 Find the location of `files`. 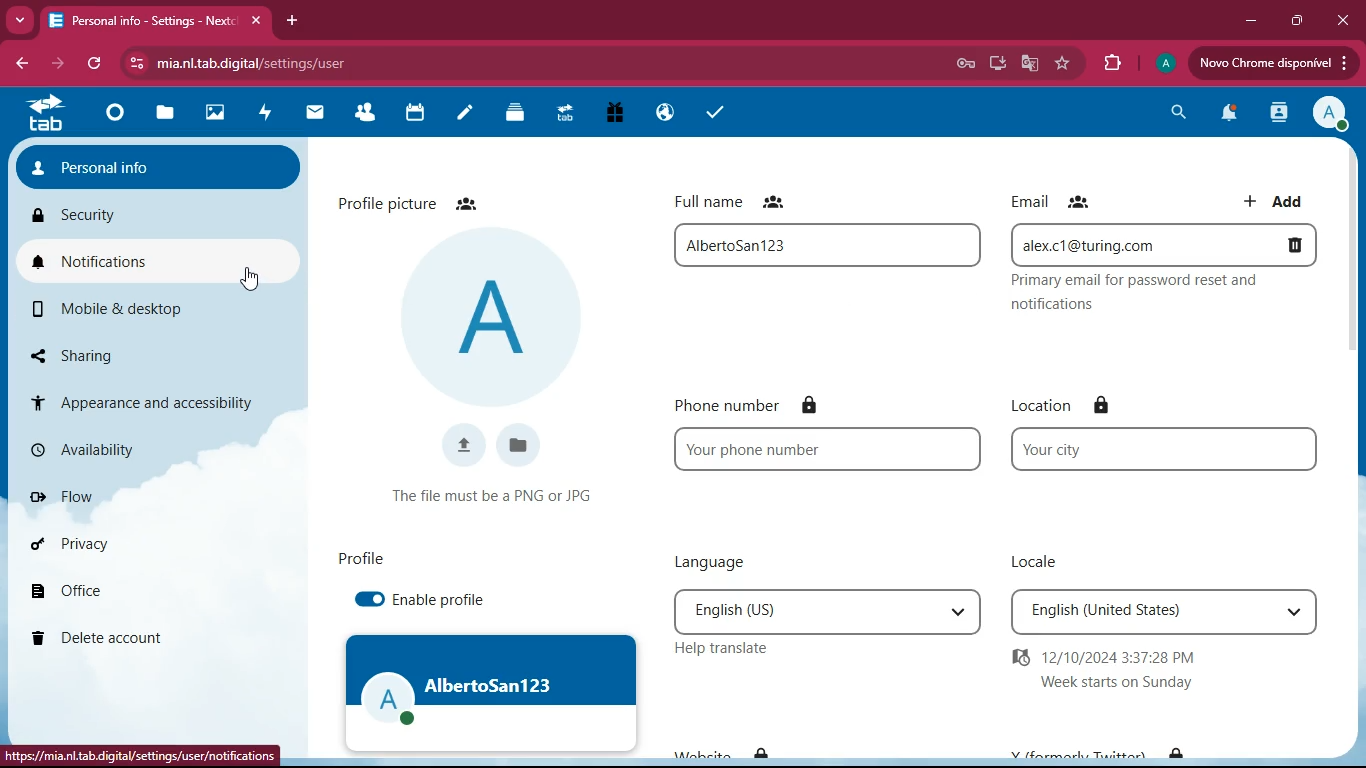

files is located at coordinates (522, 448).